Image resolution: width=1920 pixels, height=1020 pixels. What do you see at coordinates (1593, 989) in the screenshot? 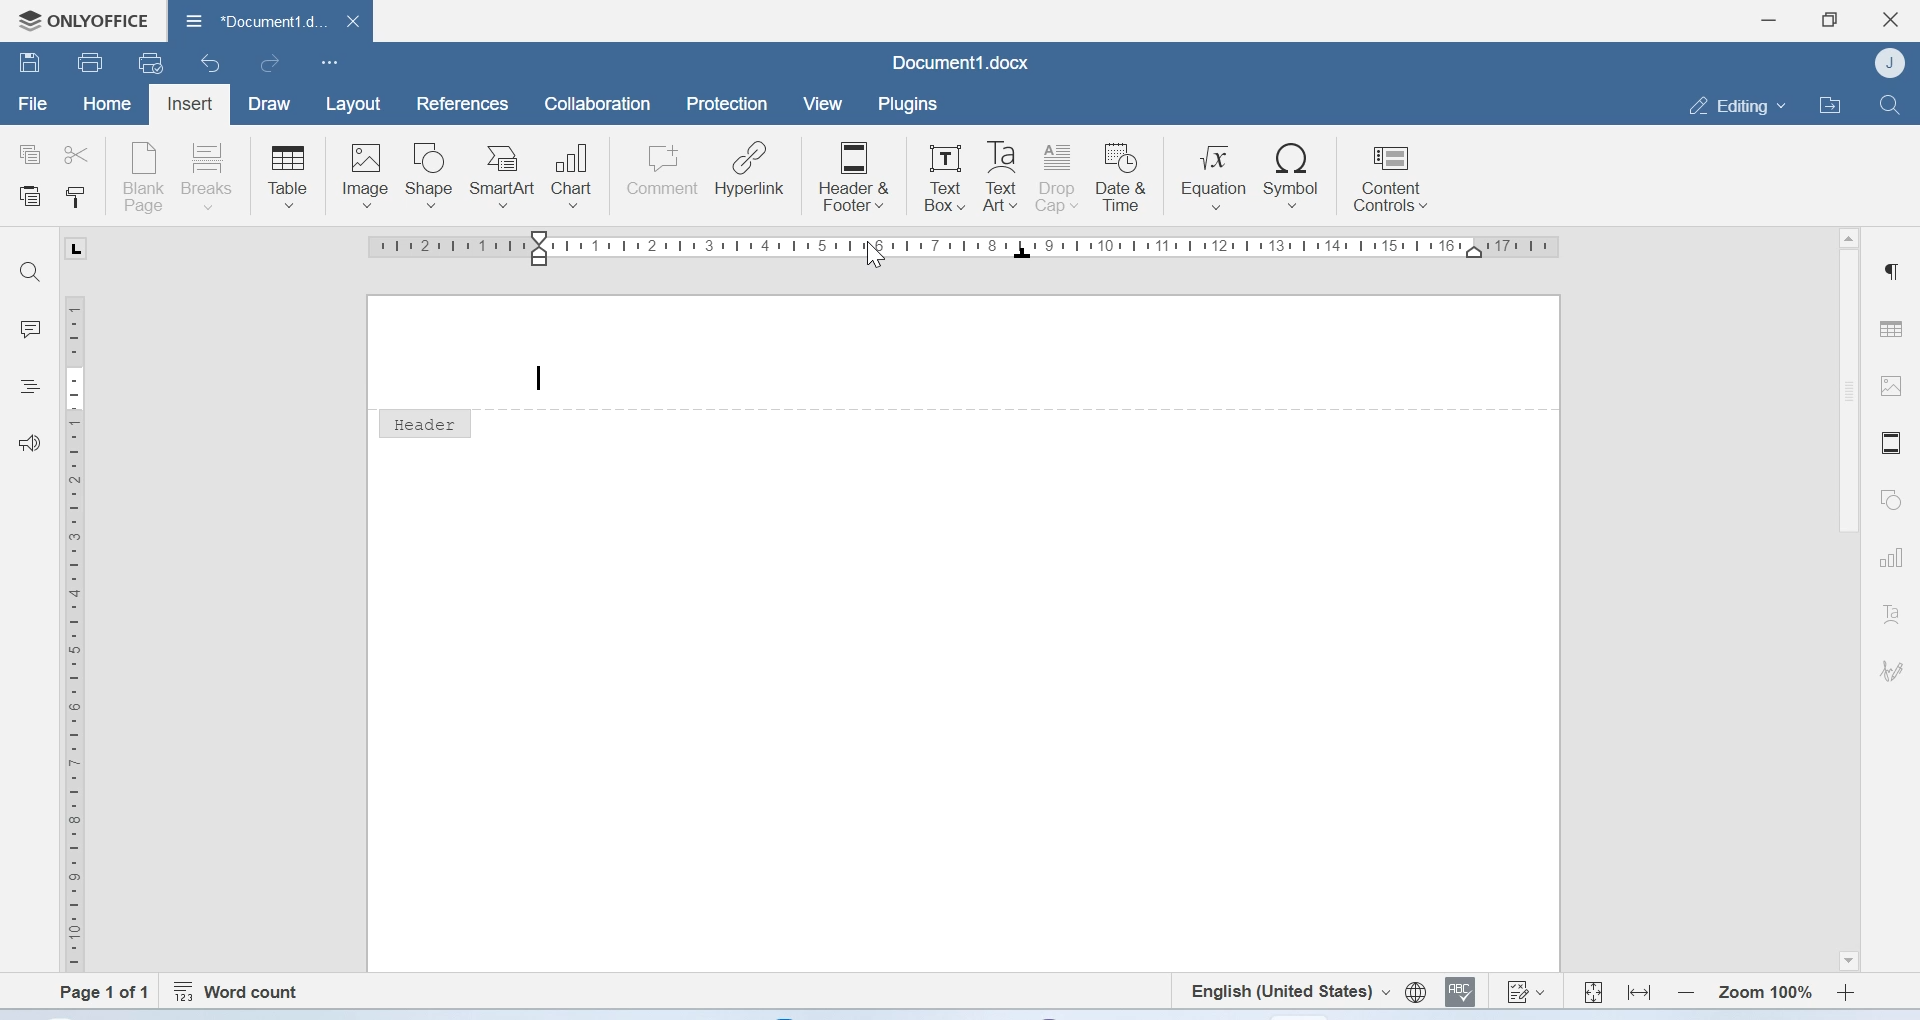
I see `Fit to page` at bounding box center [1593, 989].